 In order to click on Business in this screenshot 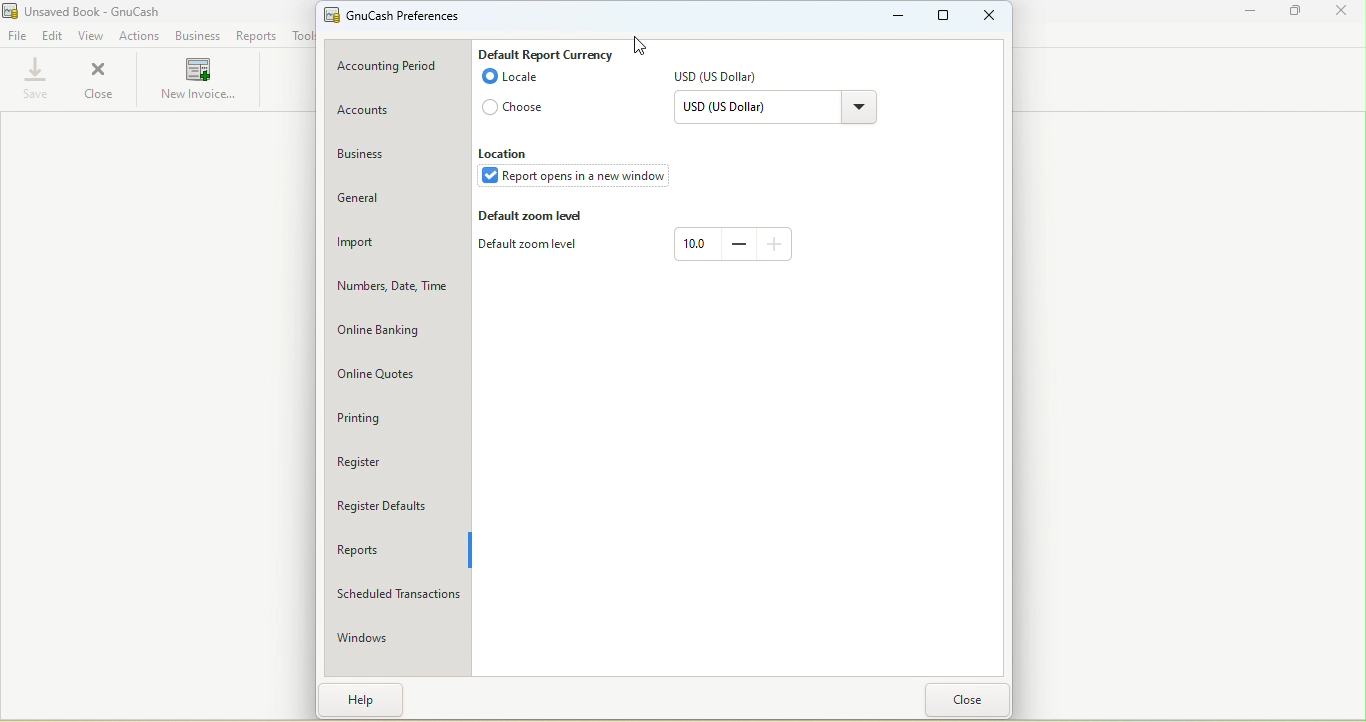, I will do `click(395, 156)`.